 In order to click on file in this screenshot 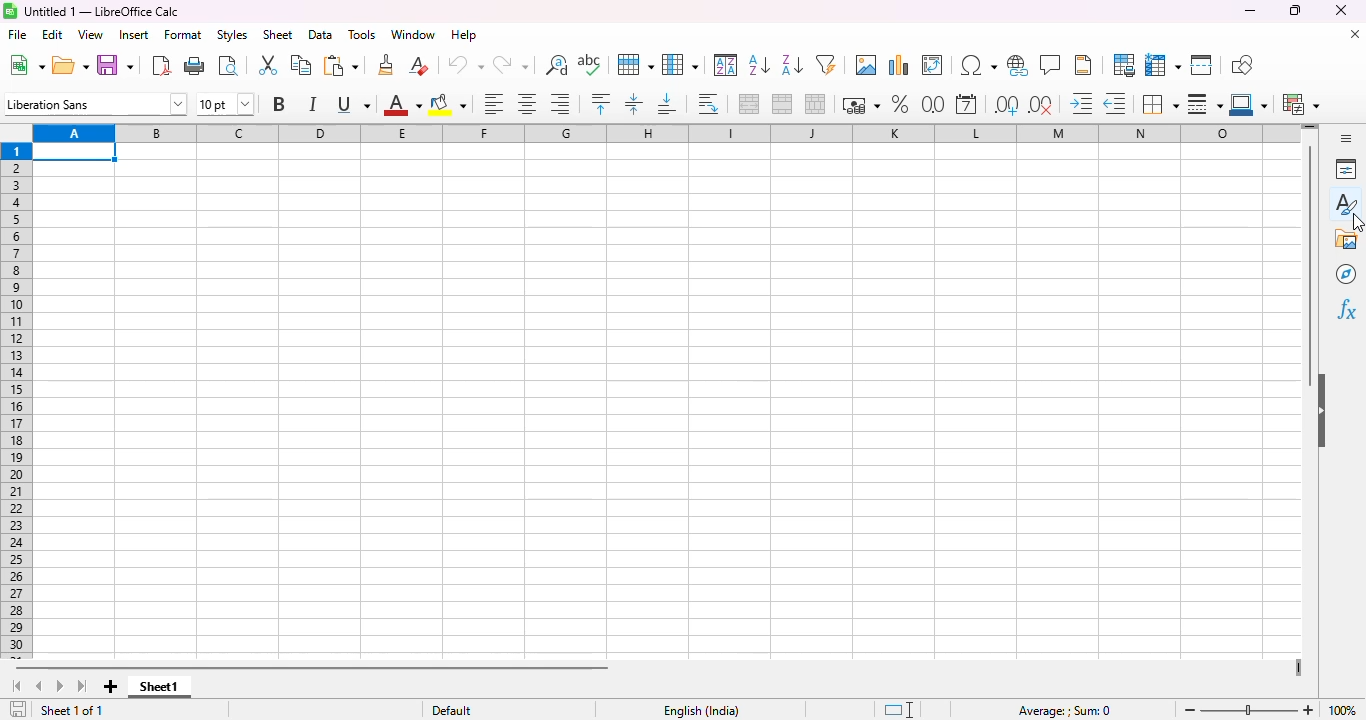, I will do `click(17, 34)`.